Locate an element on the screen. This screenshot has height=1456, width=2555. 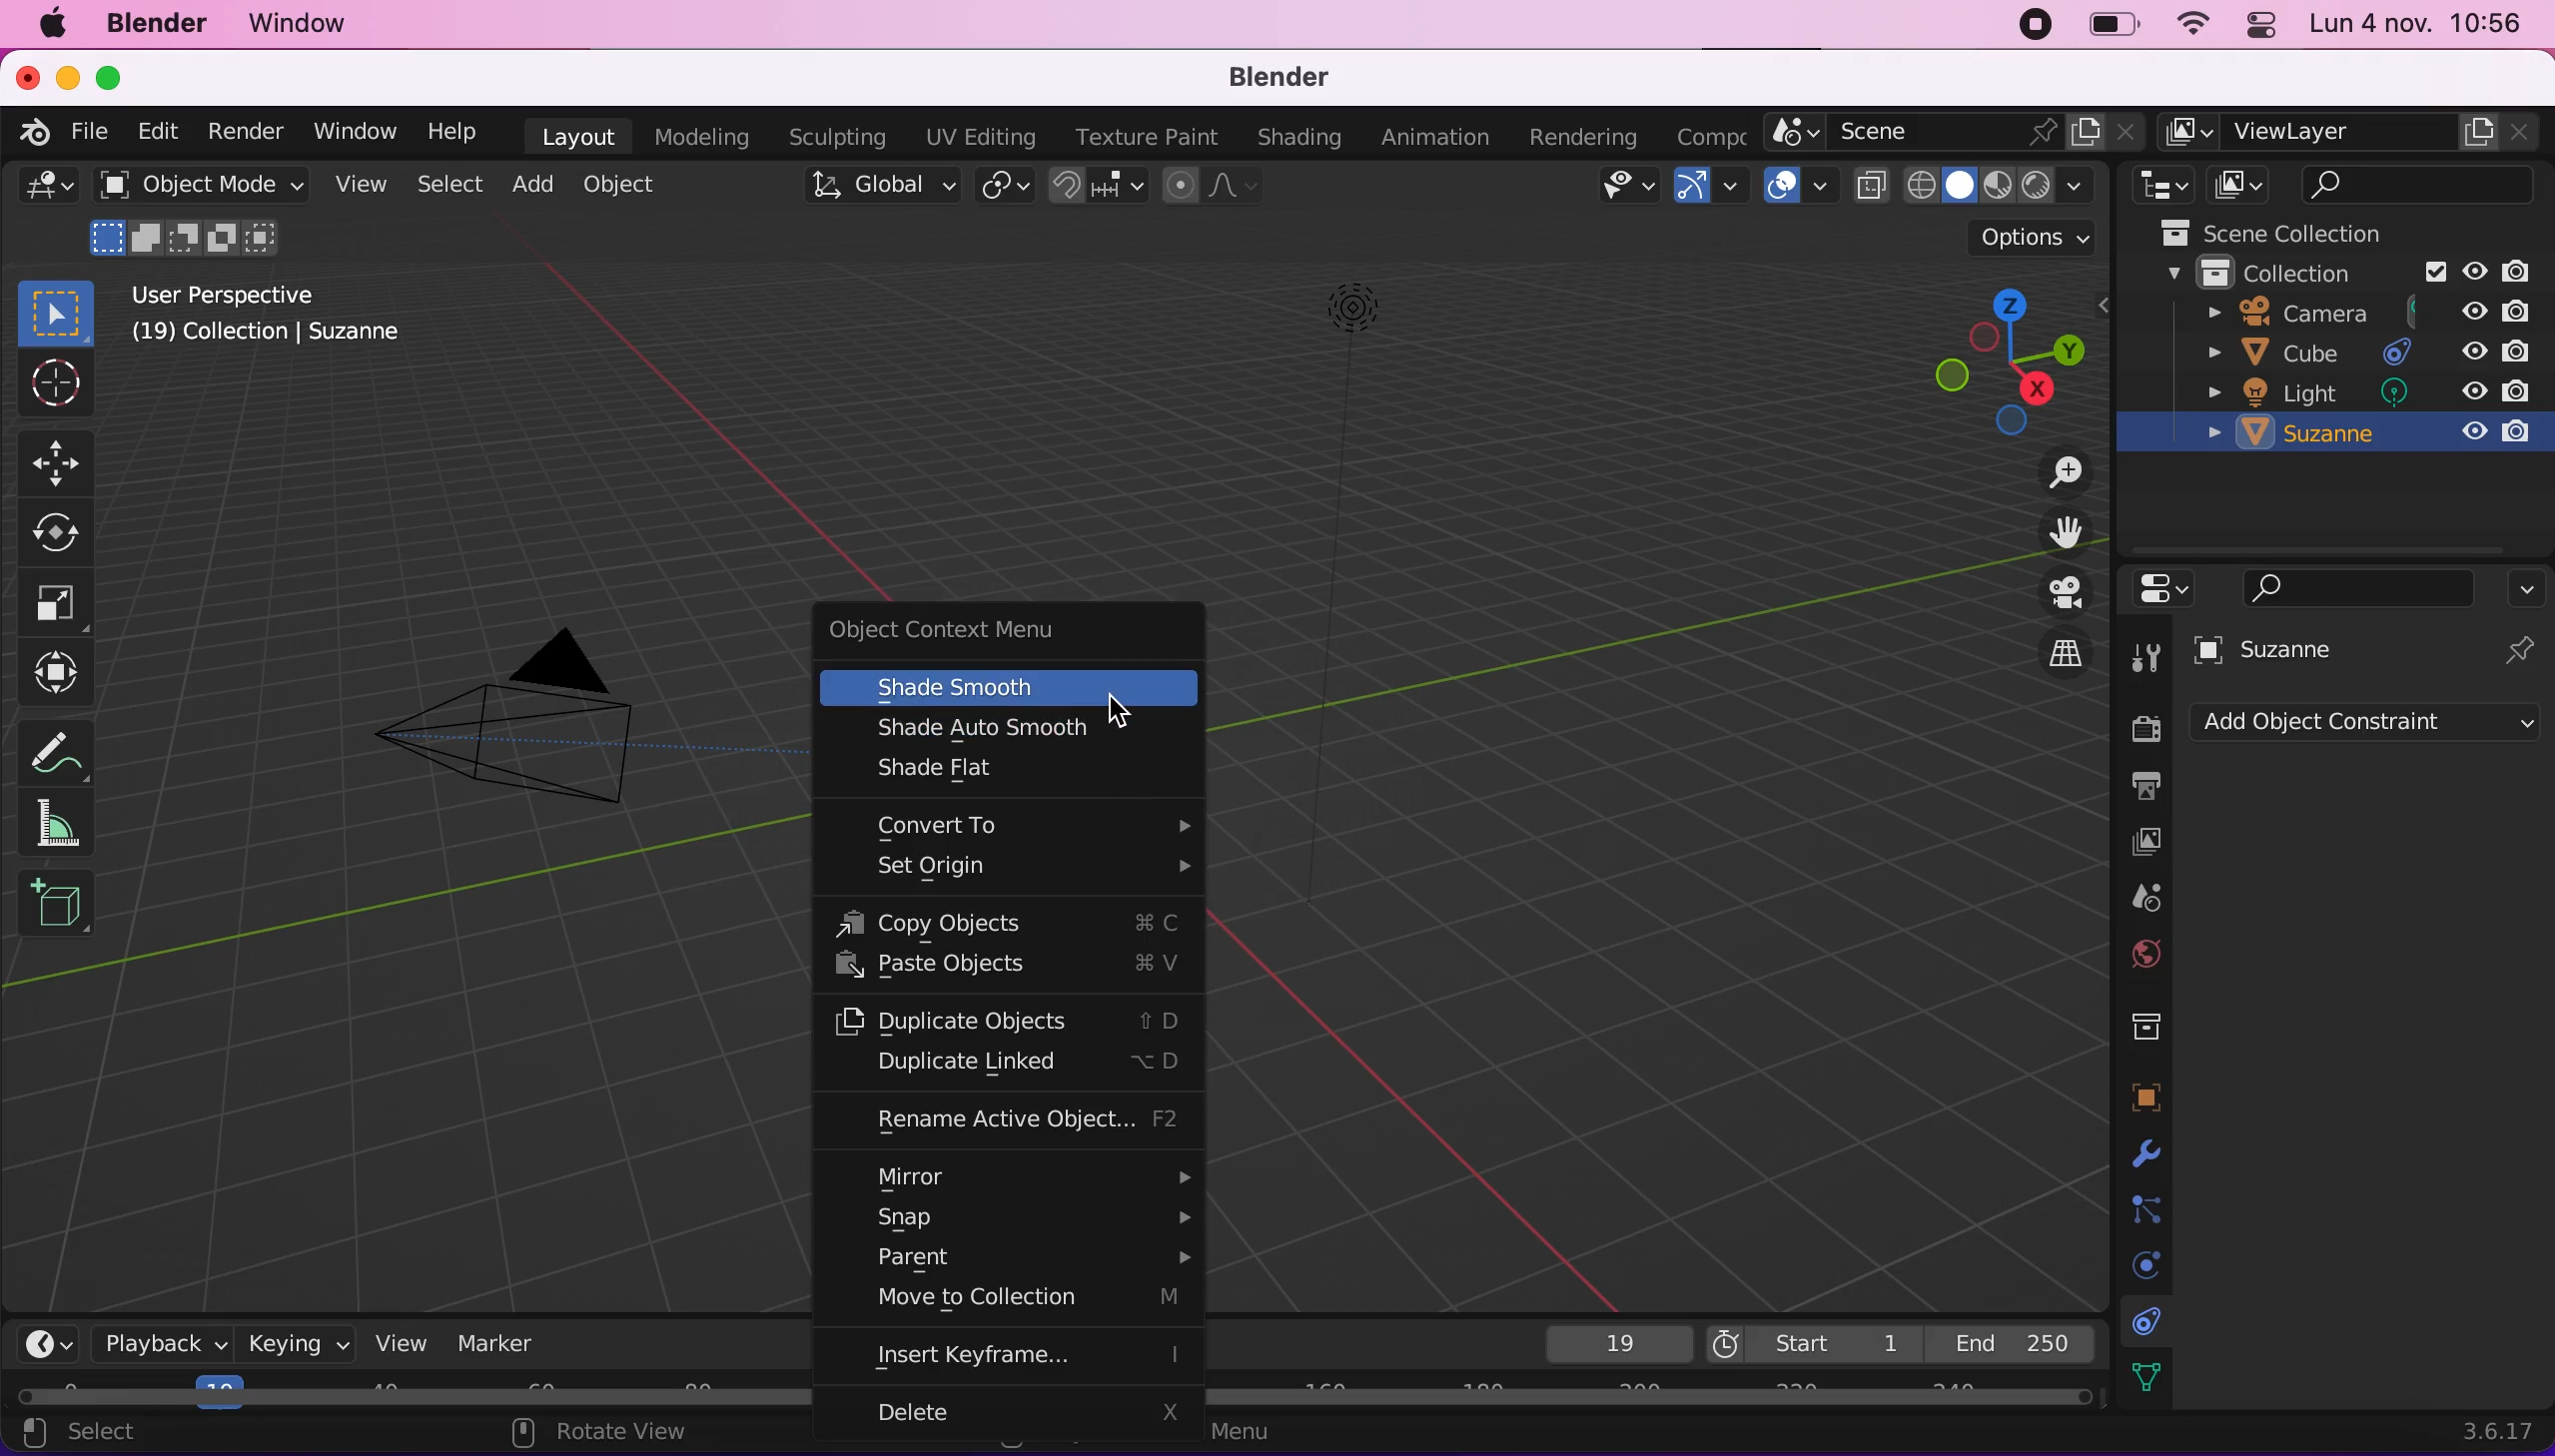
measure is located at coordinates (57, 827).